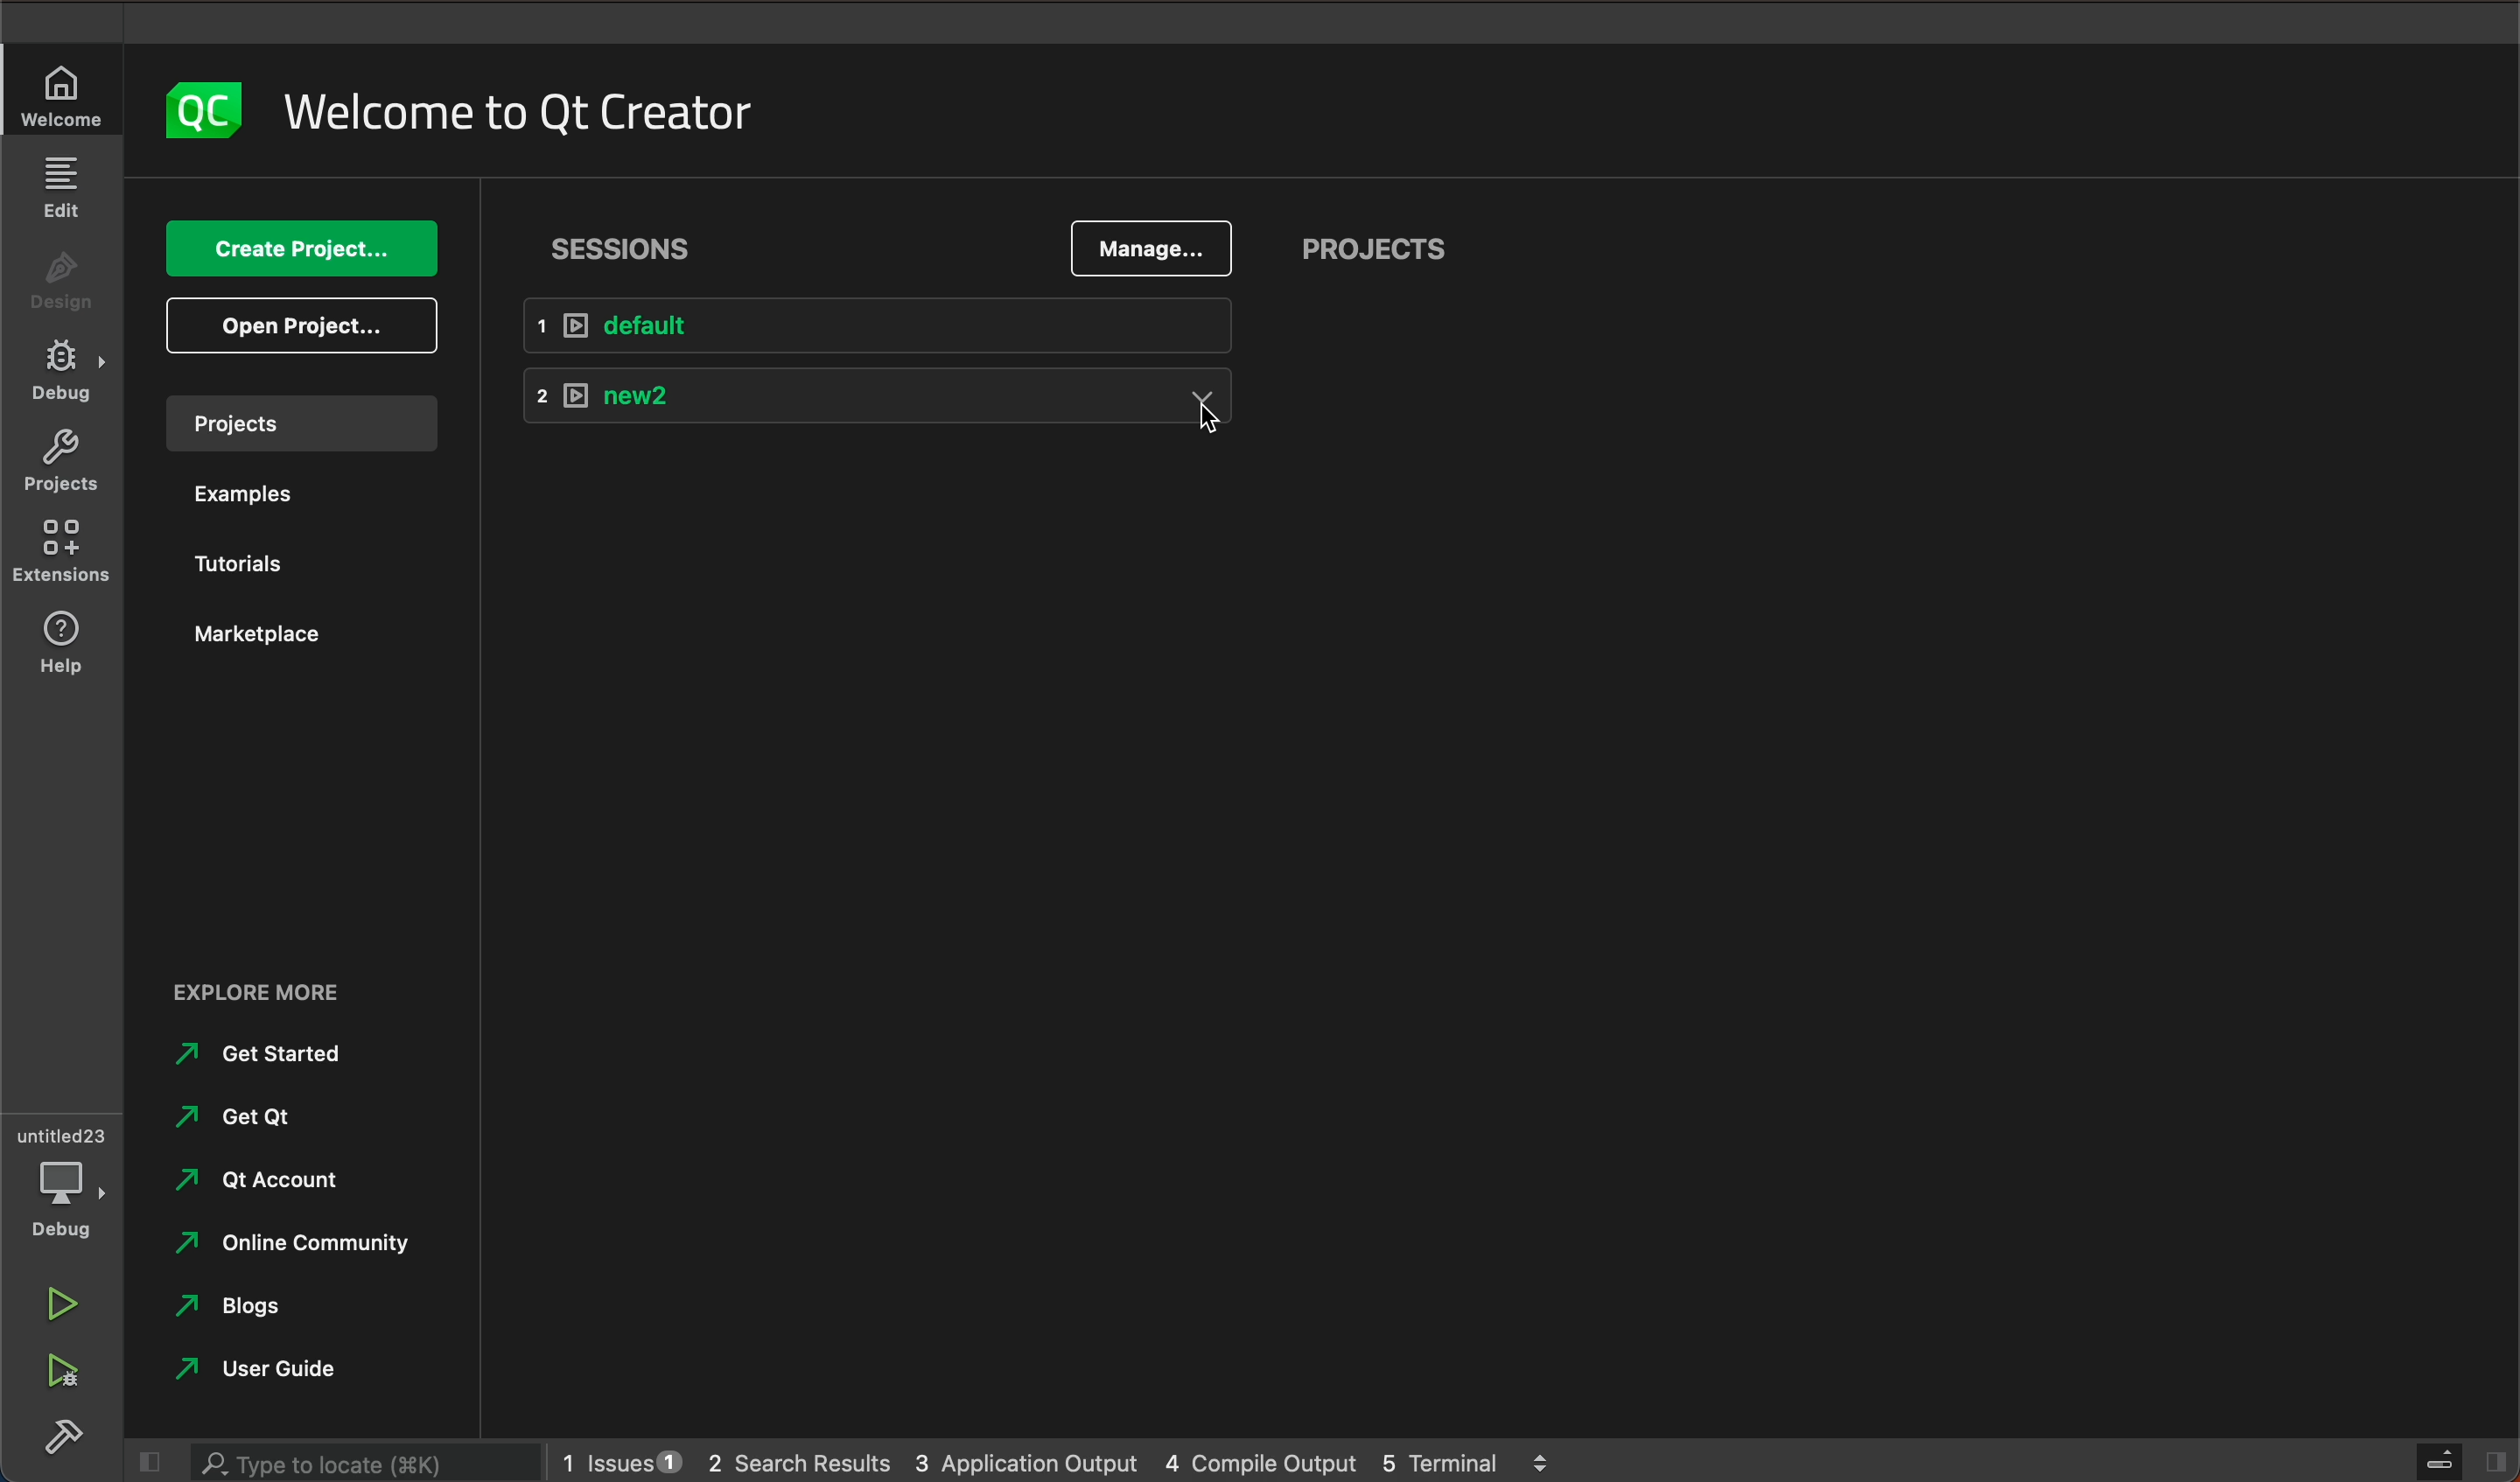 The width and height of the screenshot is (2520, 1482). Describe the element at coordinates (242, 1306) in the screenshot. I see `blogs` at that location.